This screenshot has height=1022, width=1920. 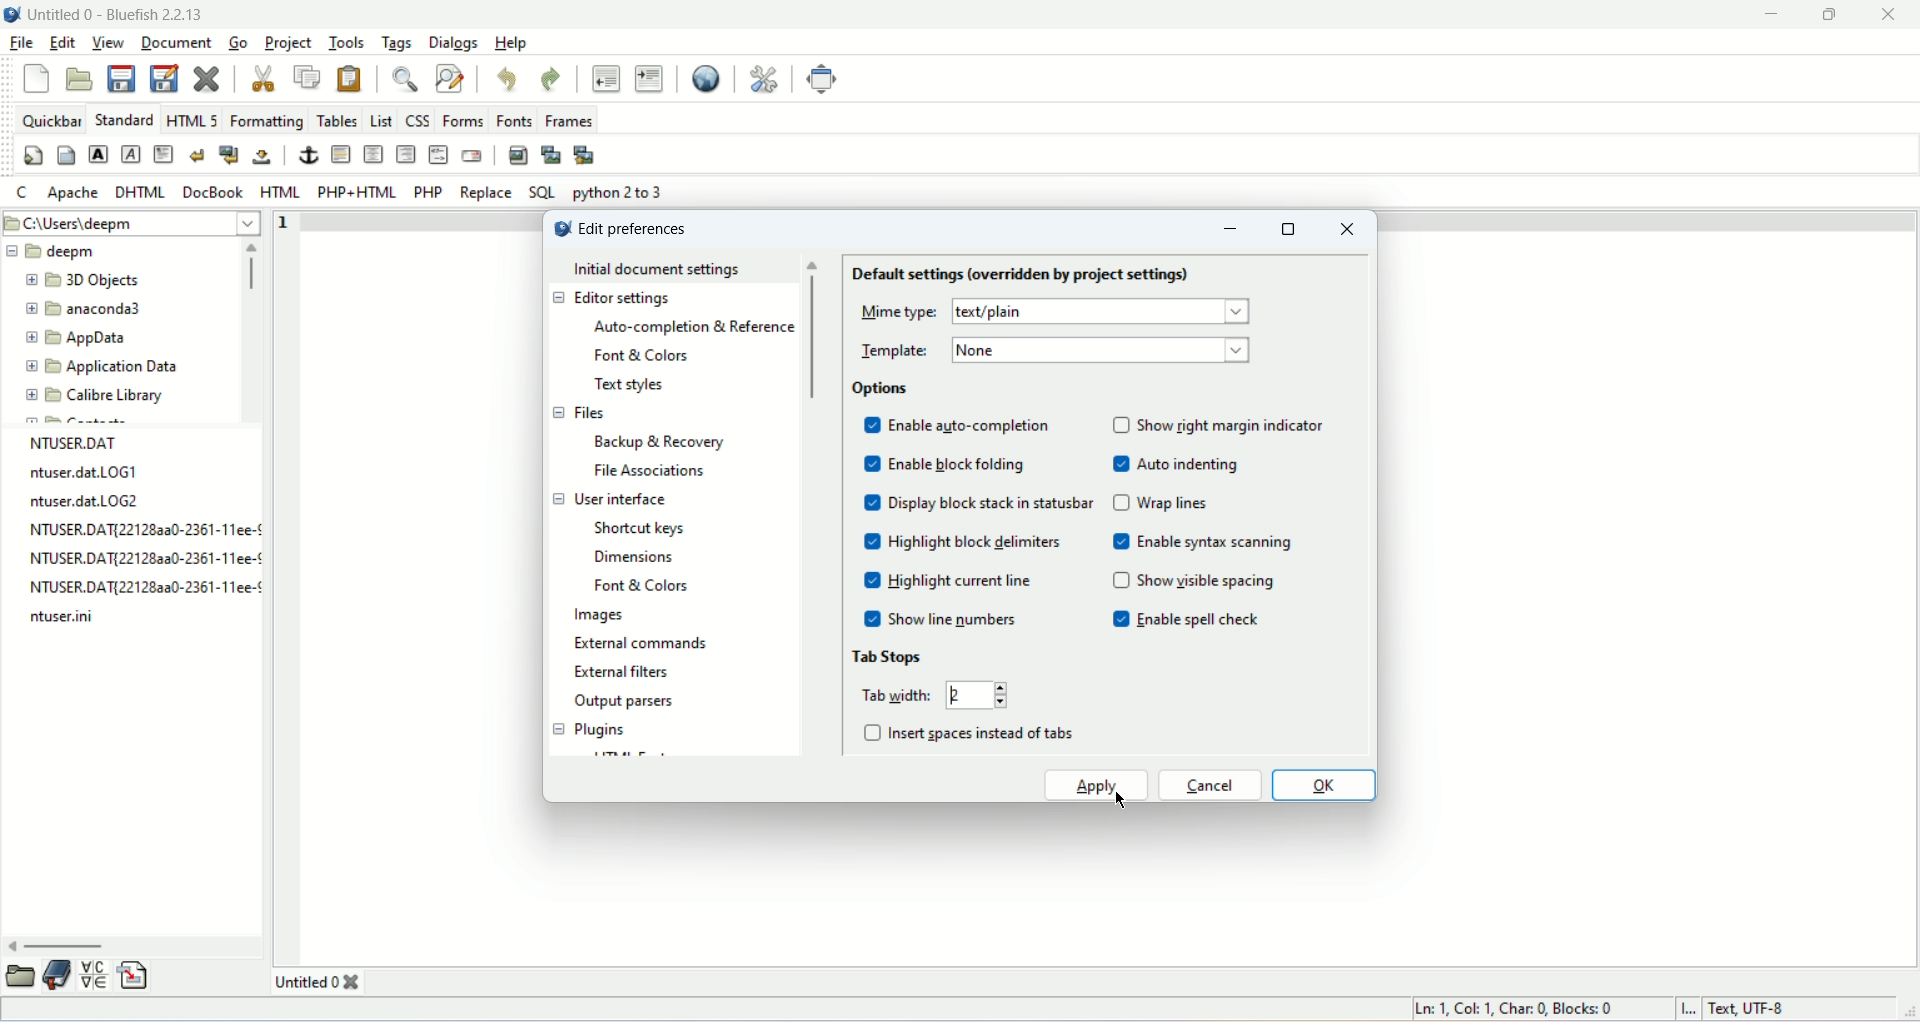 I want to click on auto completion and reference, so click(x=697, y=329).